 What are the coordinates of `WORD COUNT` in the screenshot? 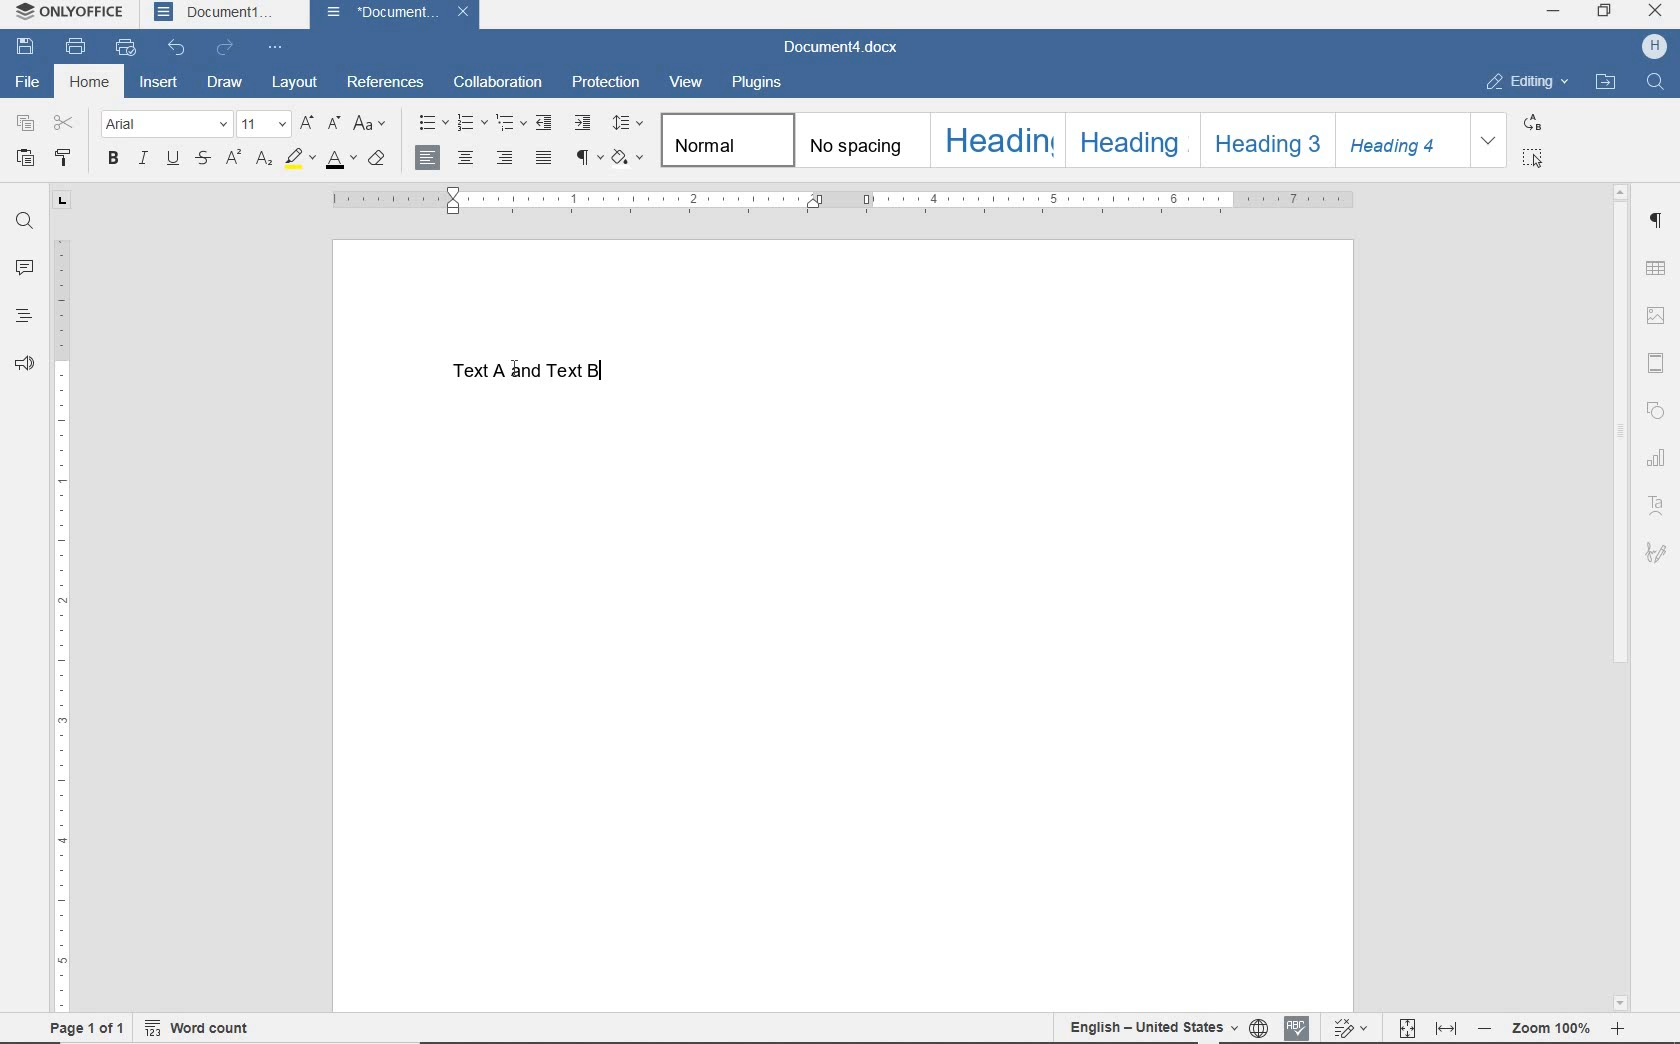 It's located at (208, 1025).